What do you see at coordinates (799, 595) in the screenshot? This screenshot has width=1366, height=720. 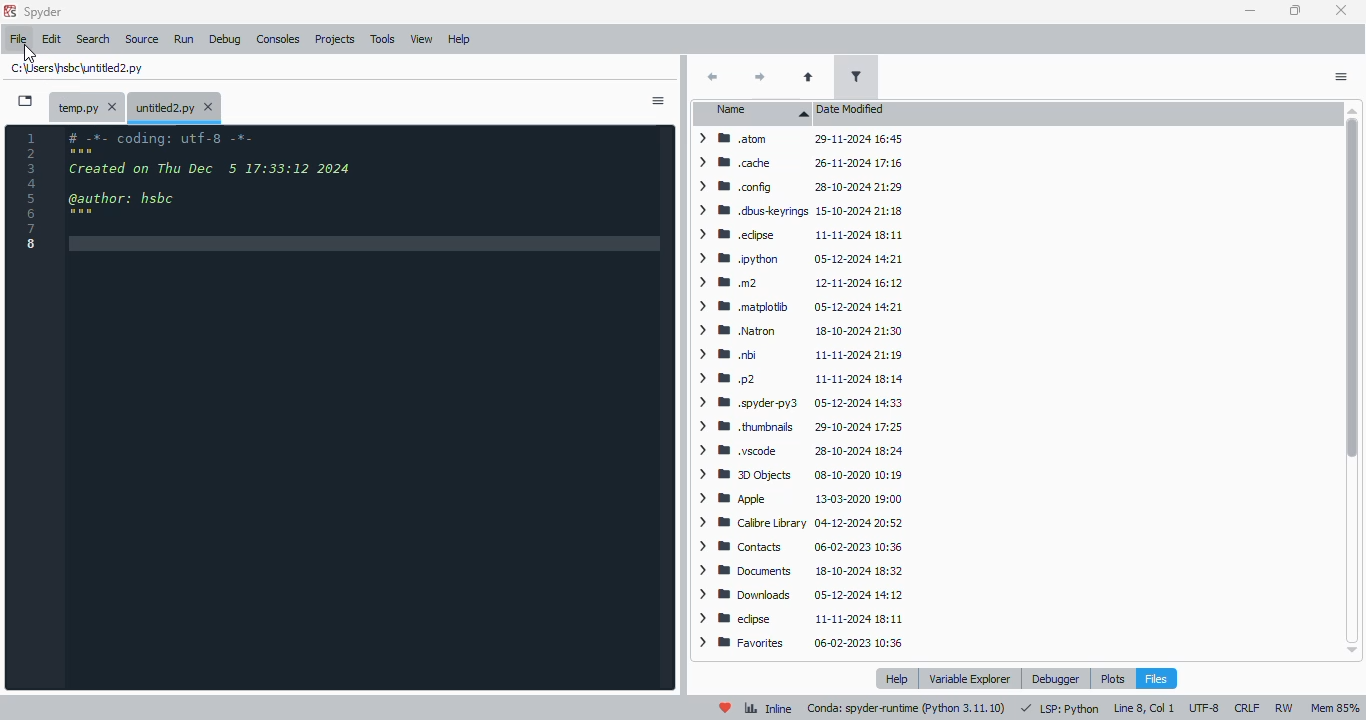 I see `> WM Downloads ~~ 05-12-2024 14:12` at bounding box center [799, 595].